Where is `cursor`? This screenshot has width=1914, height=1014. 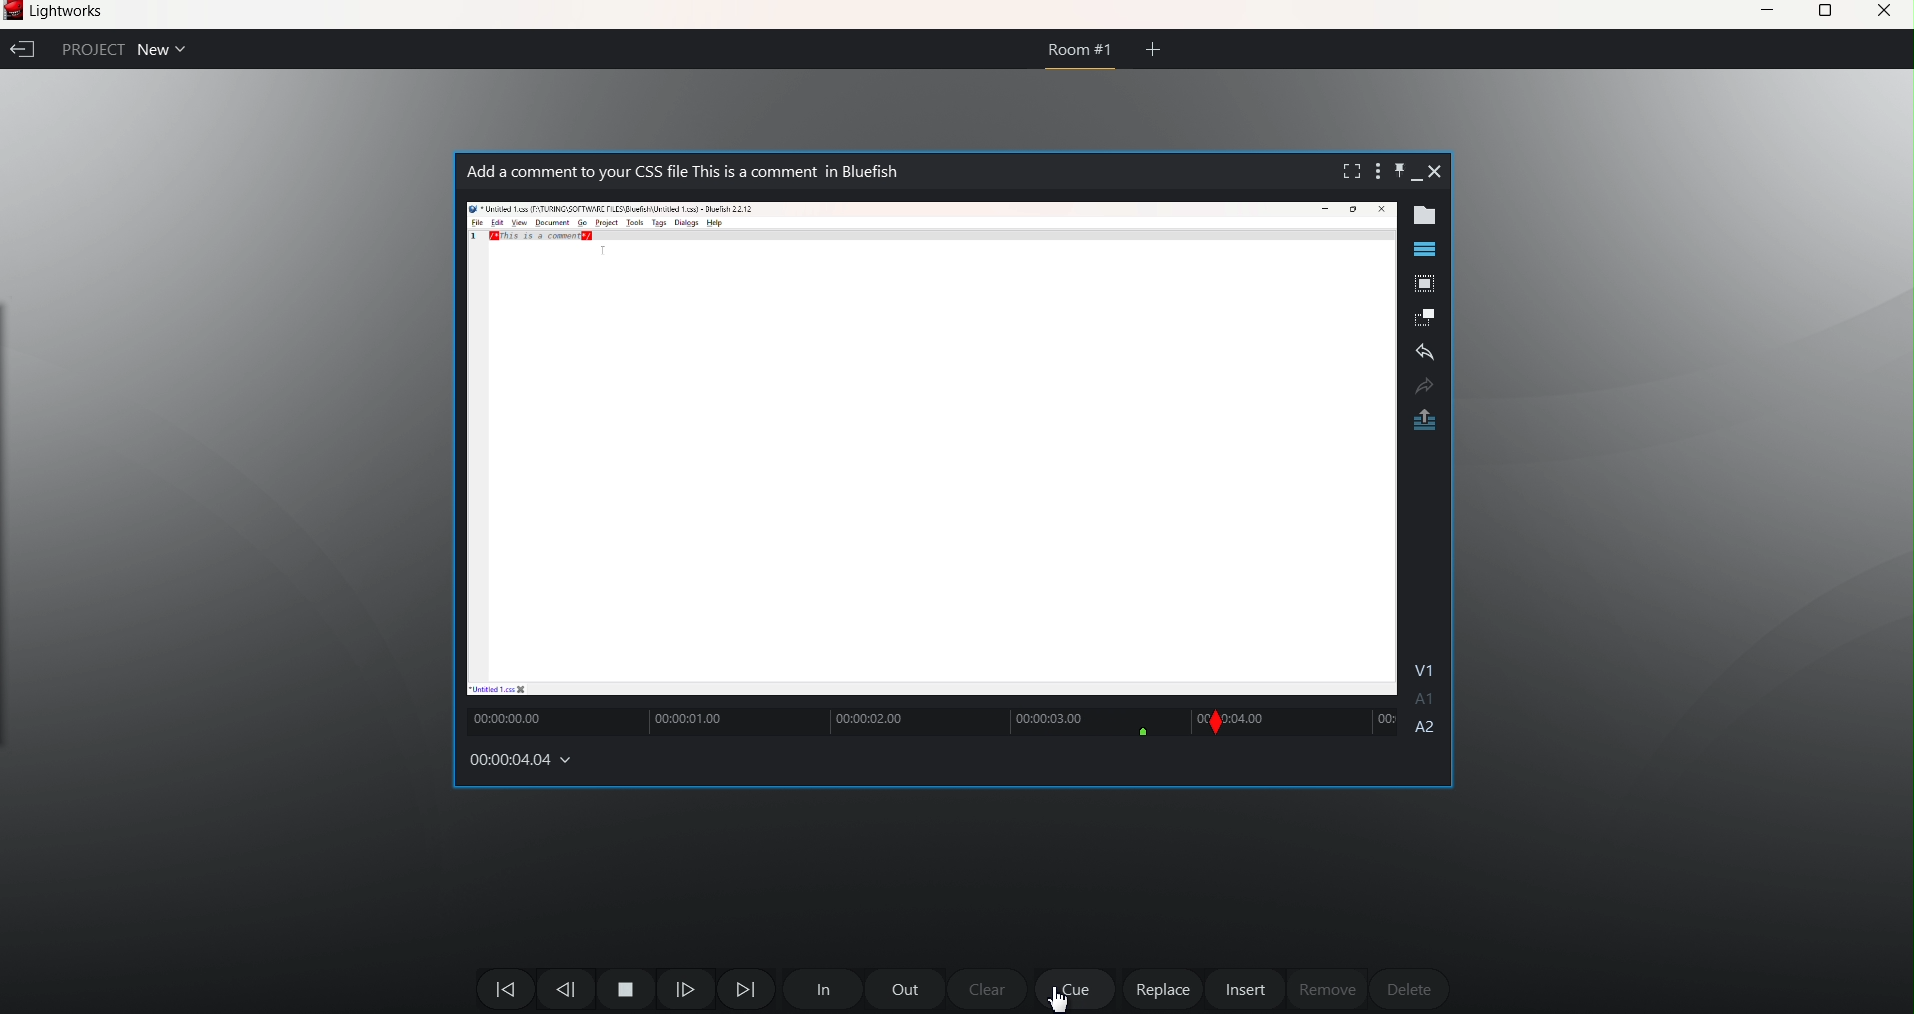
cursor is located at coordinates (1062, 997).